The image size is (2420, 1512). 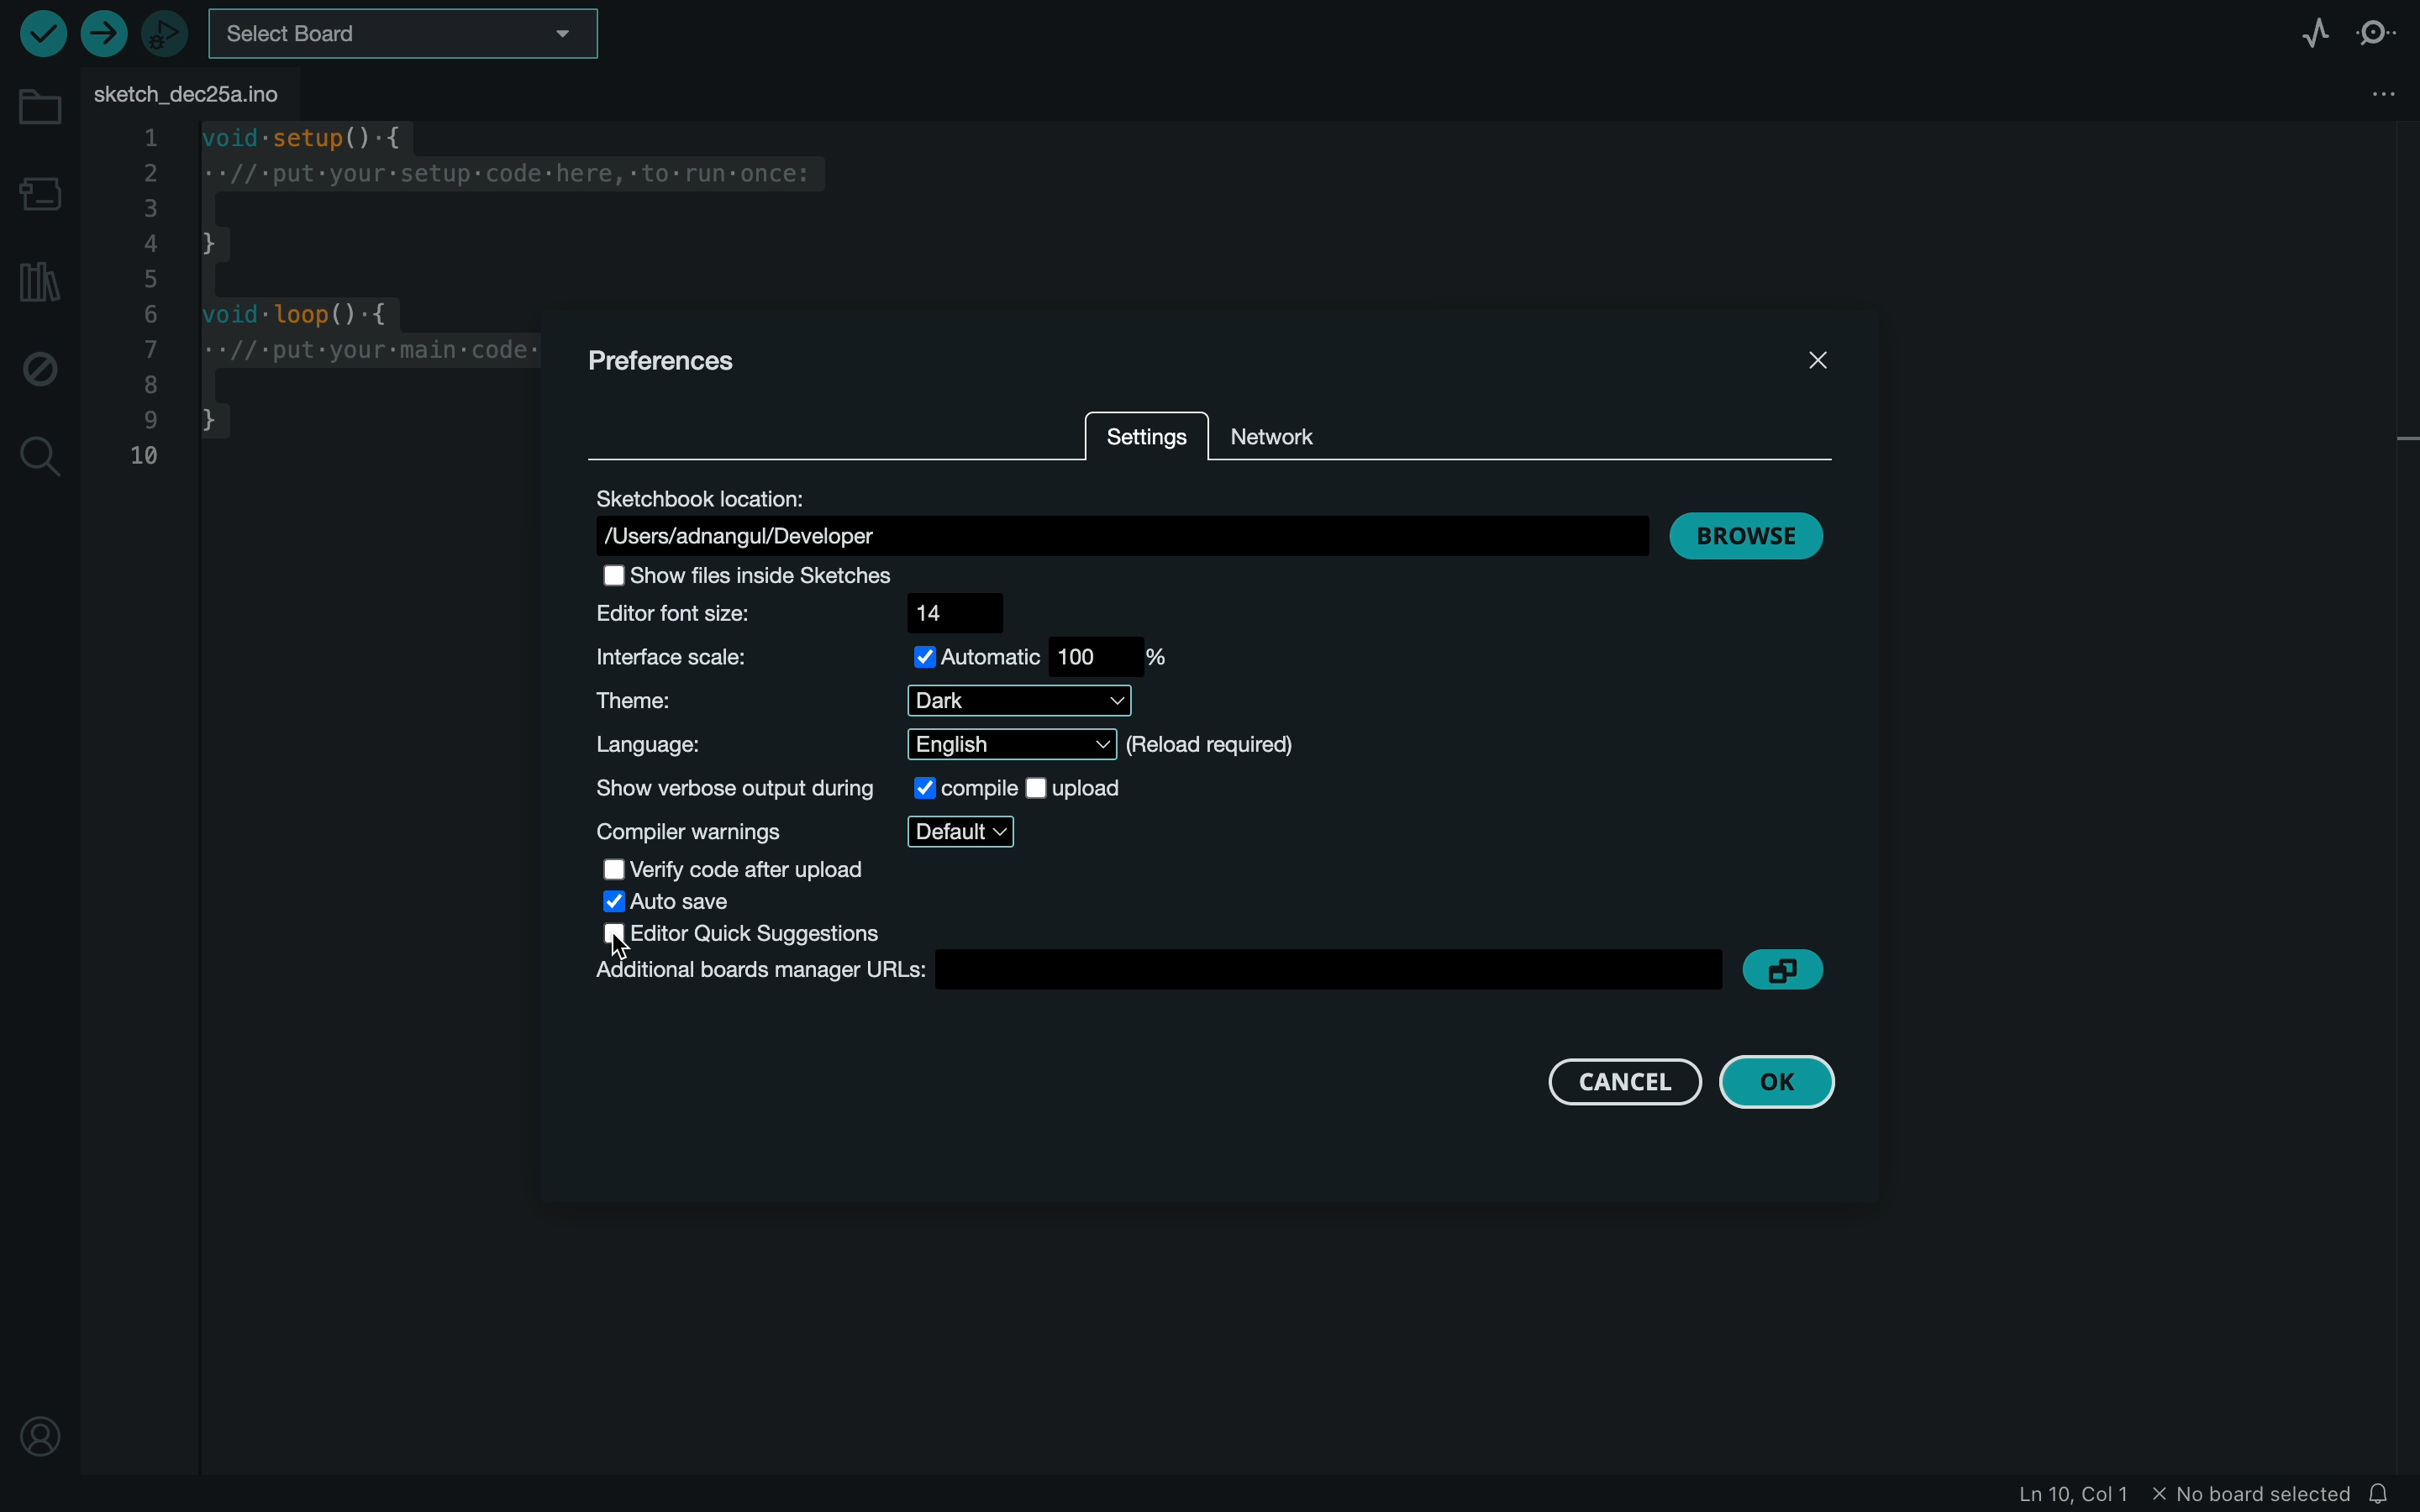 What do you see at coordinates (855, 702) in the screenshot?
I see `theme` at bounding box center [855, 702].